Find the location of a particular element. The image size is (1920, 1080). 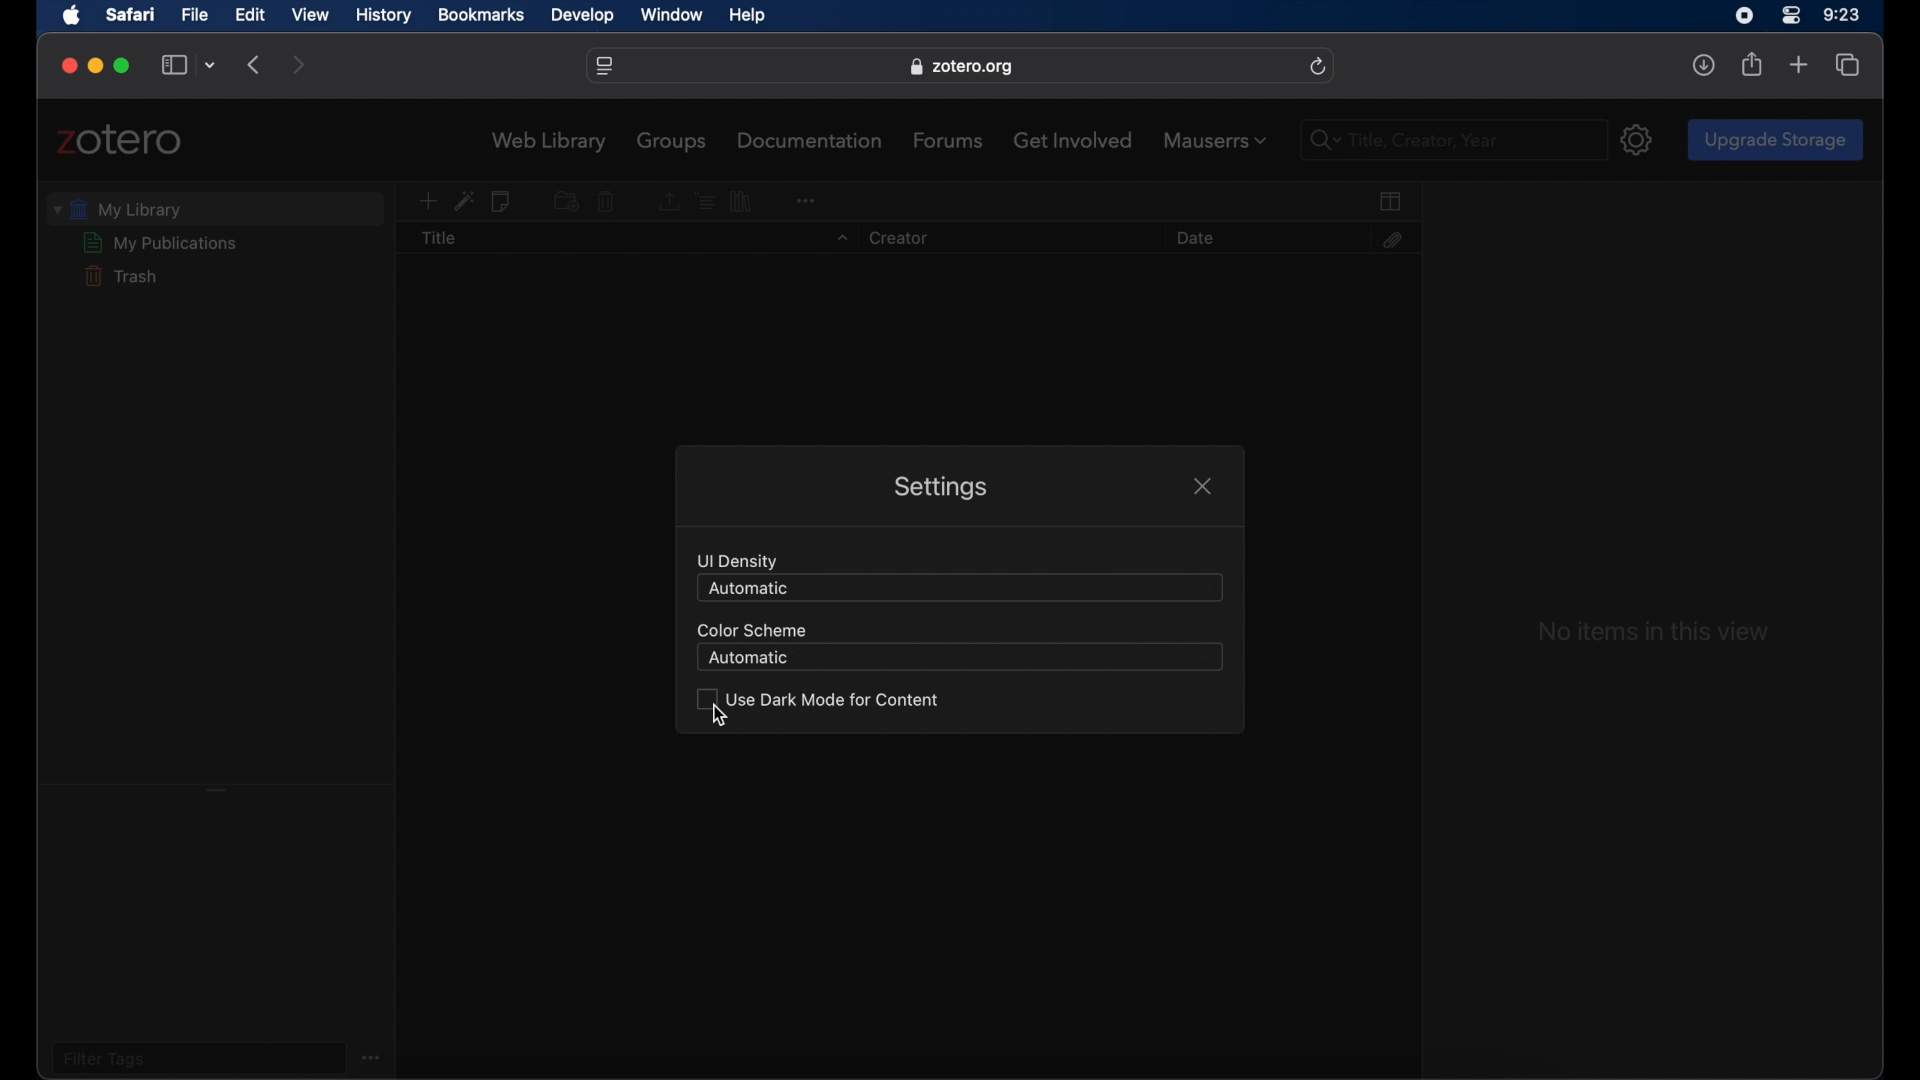

add to collection is located at coordinates (565, 200).